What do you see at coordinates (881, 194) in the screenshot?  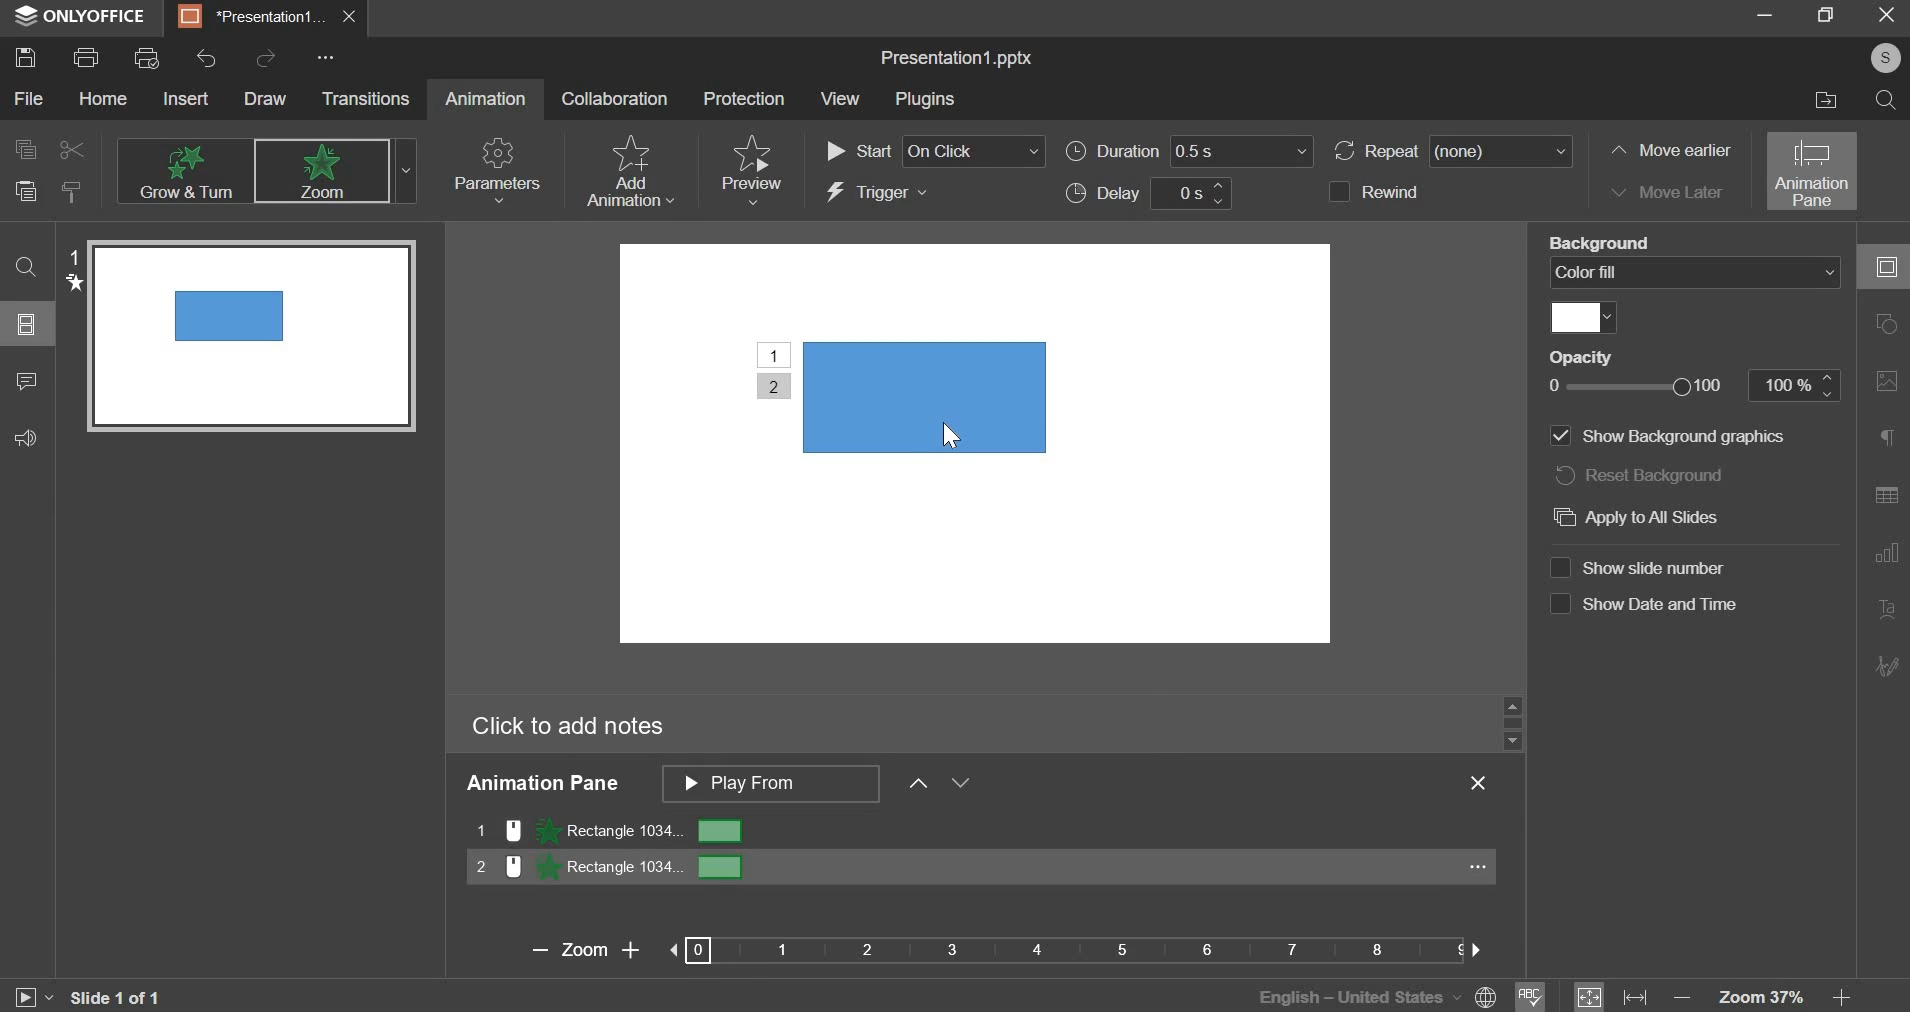 I see `trigger` at bounding box center [881, 194].